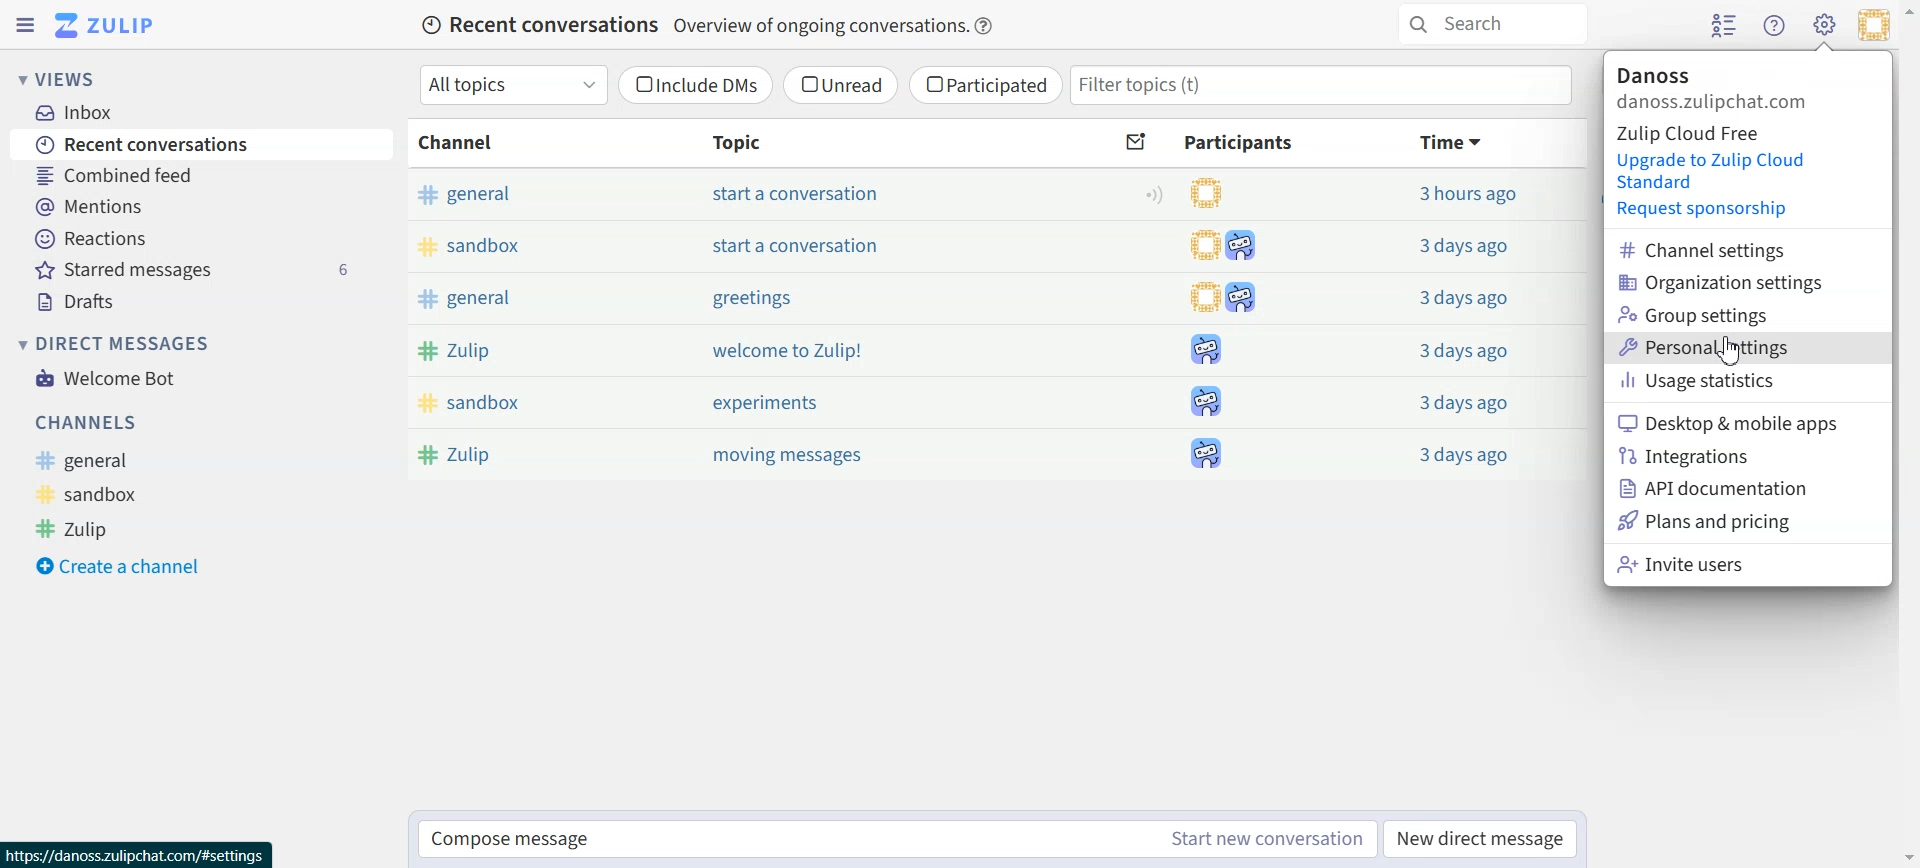  I want to click on New direct message, so click(1480, 839).